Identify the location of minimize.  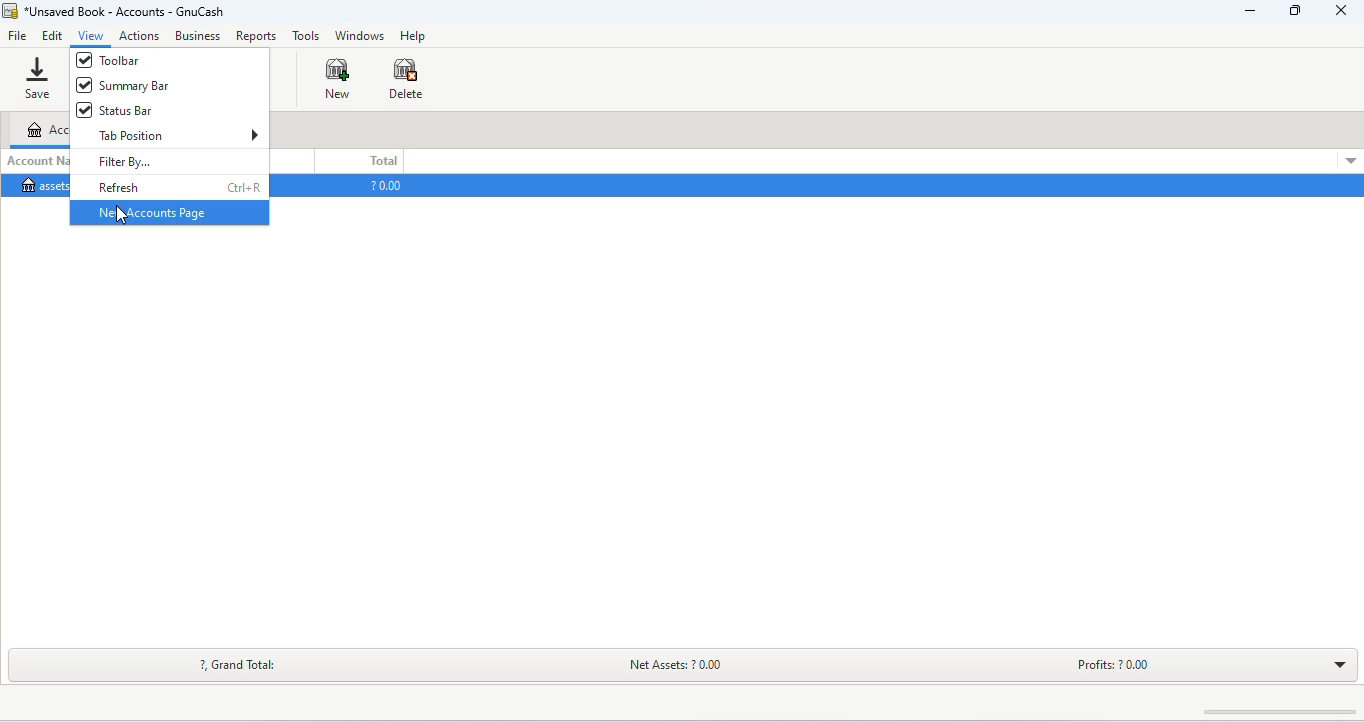
(1251, 13).